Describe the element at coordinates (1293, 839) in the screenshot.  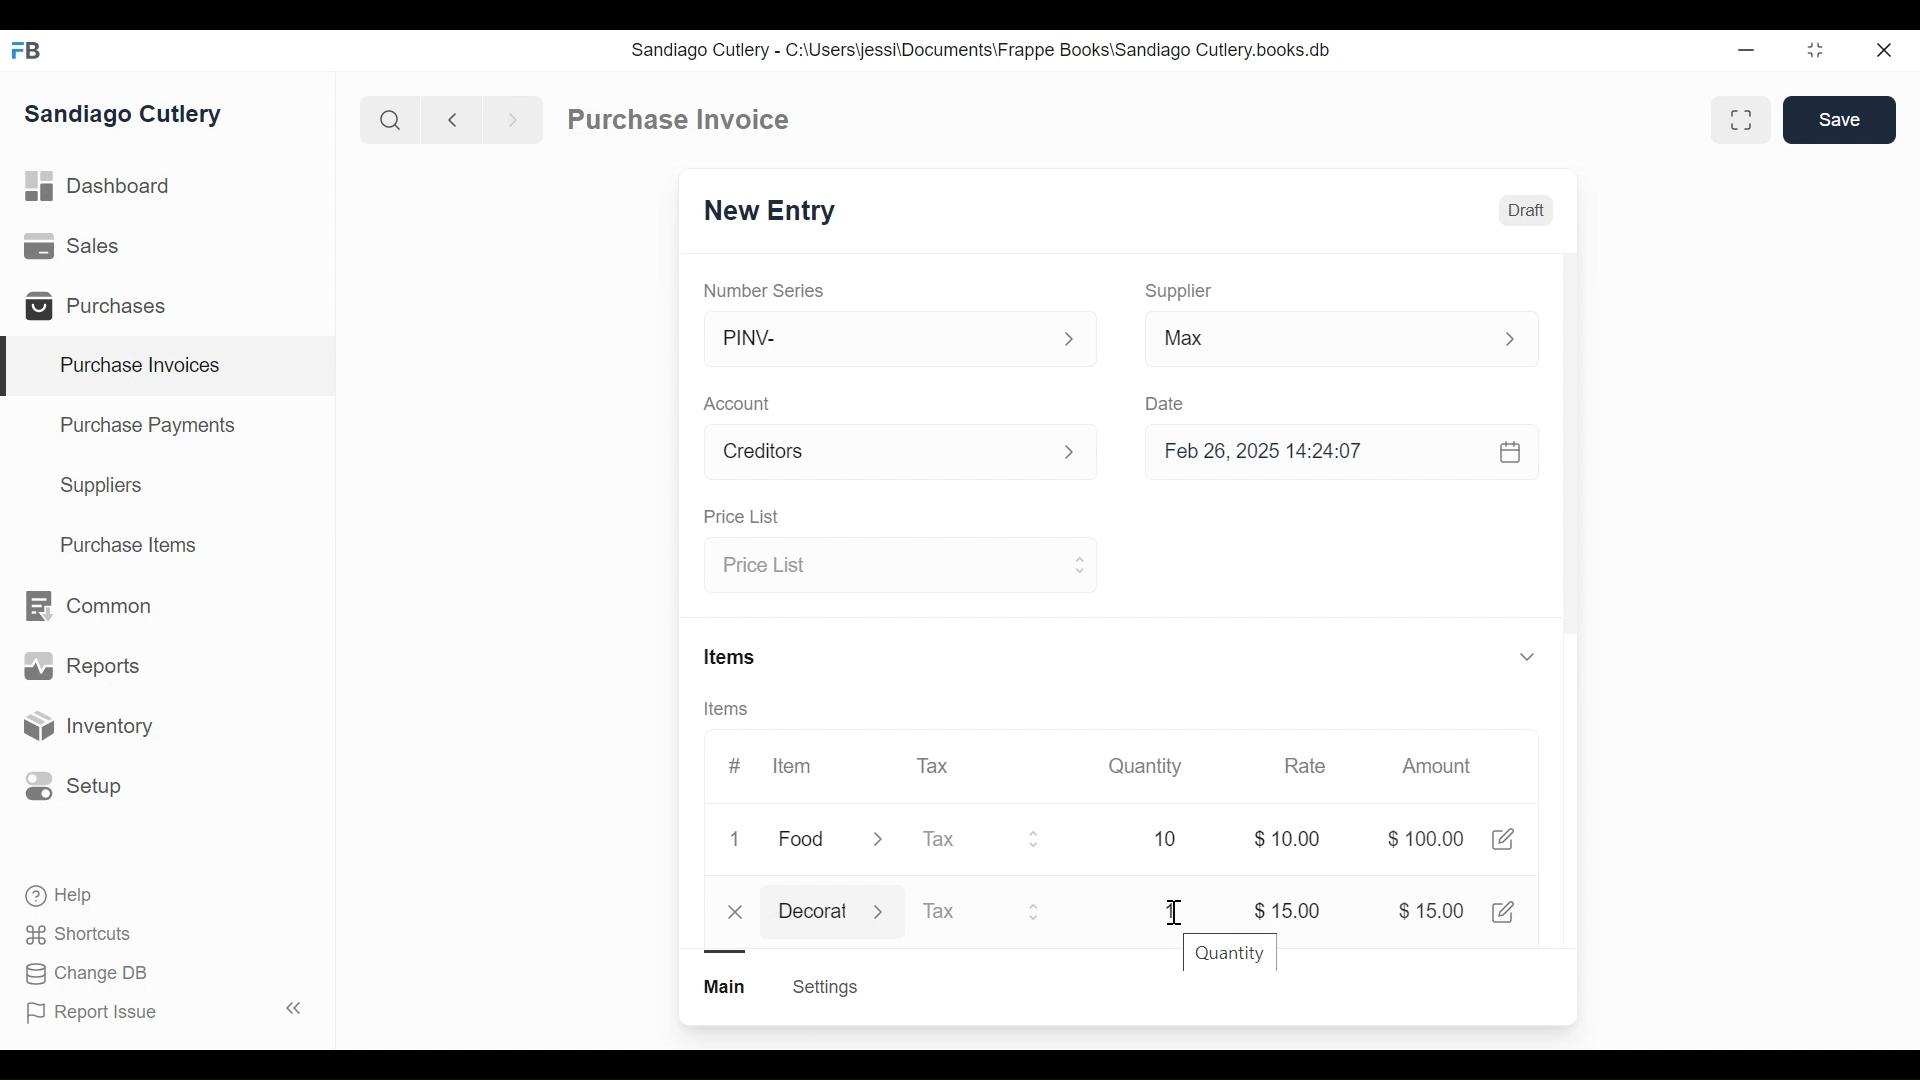
I see `$0.00` at that location.